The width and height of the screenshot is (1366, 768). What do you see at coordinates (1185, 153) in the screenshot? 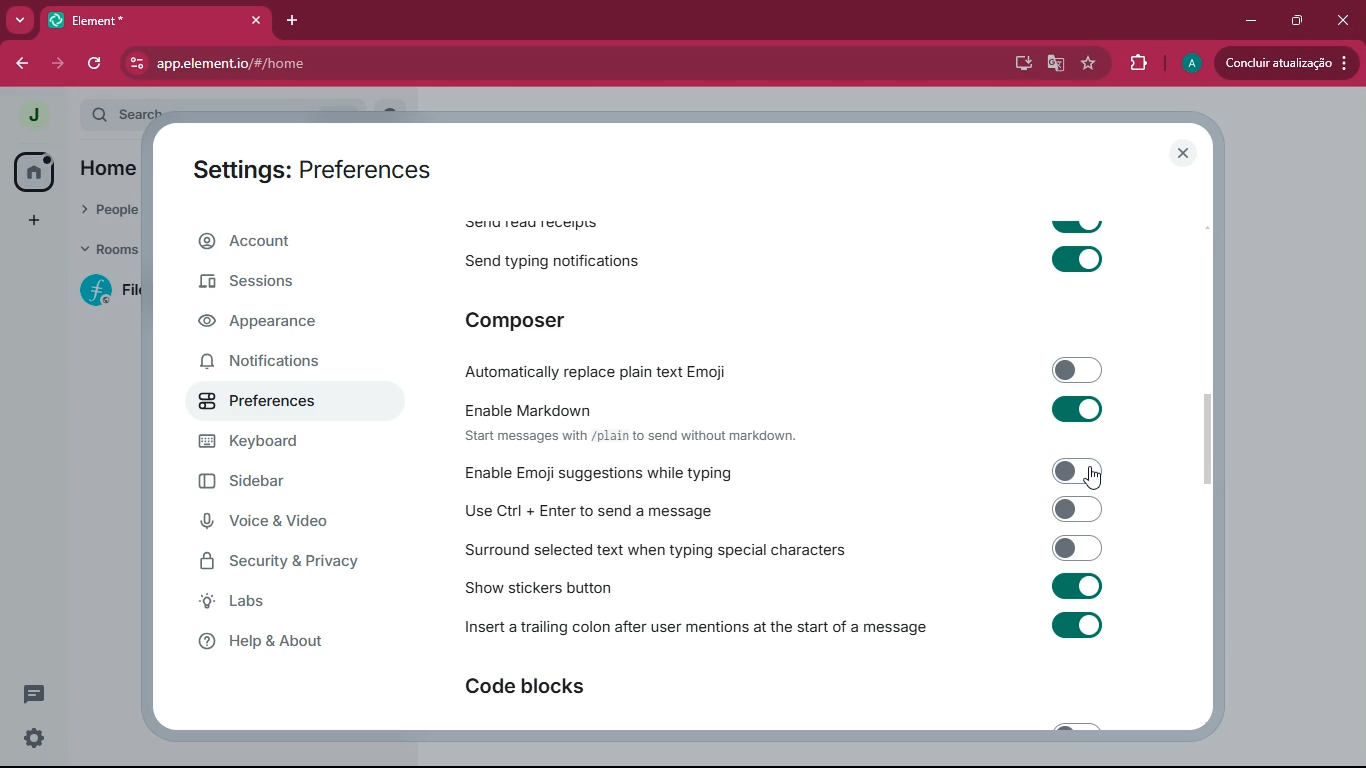
I see `close` at bounding box center [1185, 153].